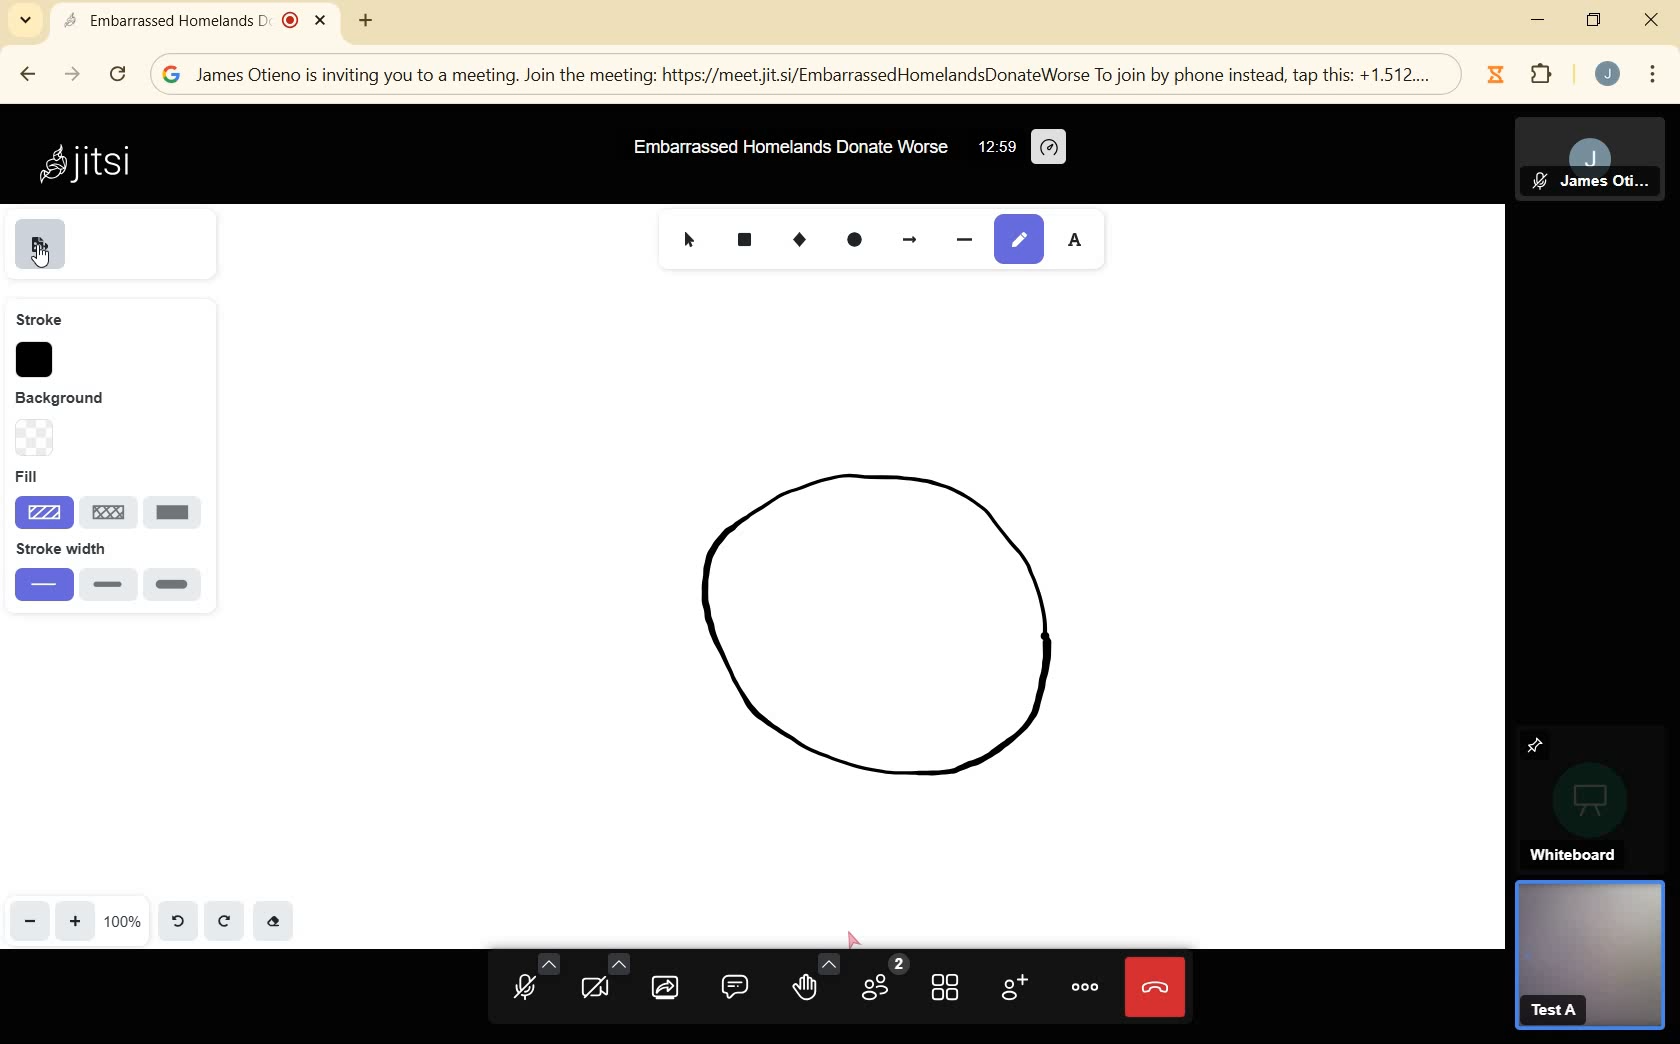 Image resolution: width=1680 pixels, height=1044 pixels. What do you see at coordinates (883, 979) in the screenshot?
I see `participants (2)` at bounding box center [883, 979].